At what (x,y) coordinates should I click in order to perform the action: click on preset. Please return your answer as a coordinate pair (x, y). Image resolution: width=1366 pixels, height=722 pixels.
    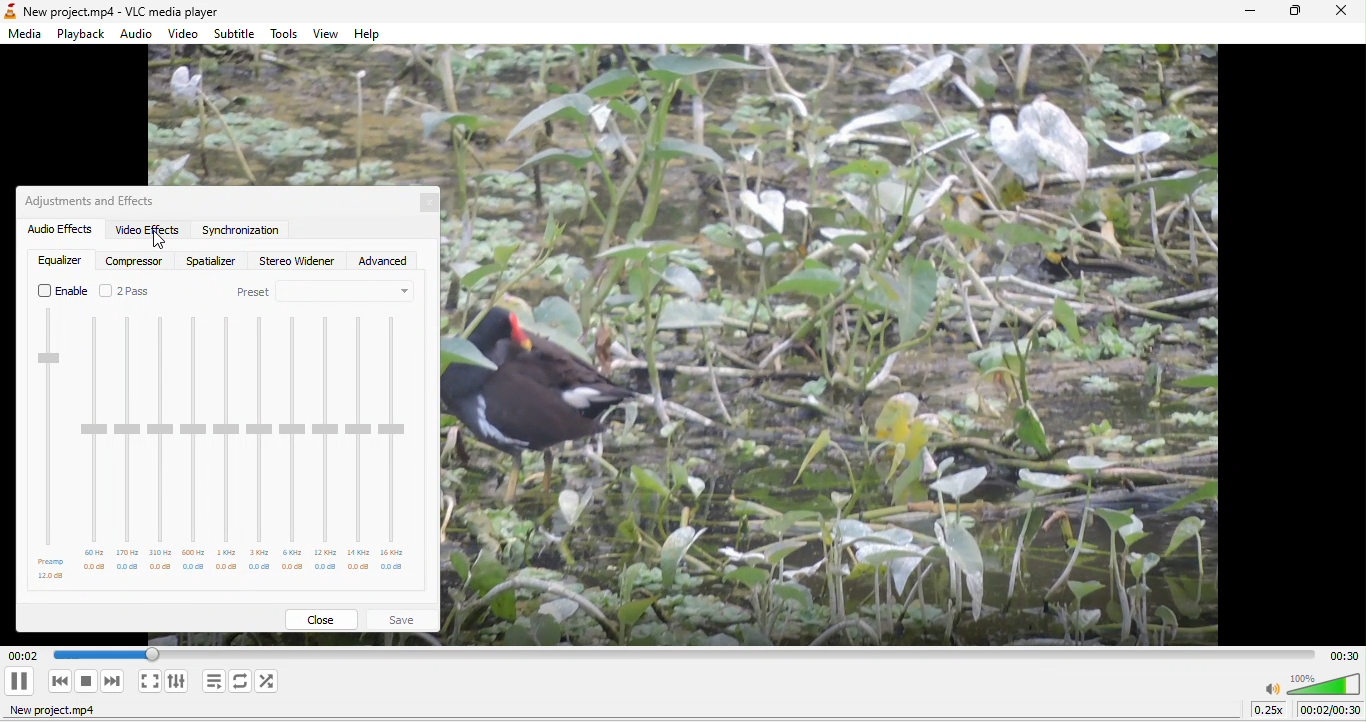
    Looking at the image, I should click on (325, 292).